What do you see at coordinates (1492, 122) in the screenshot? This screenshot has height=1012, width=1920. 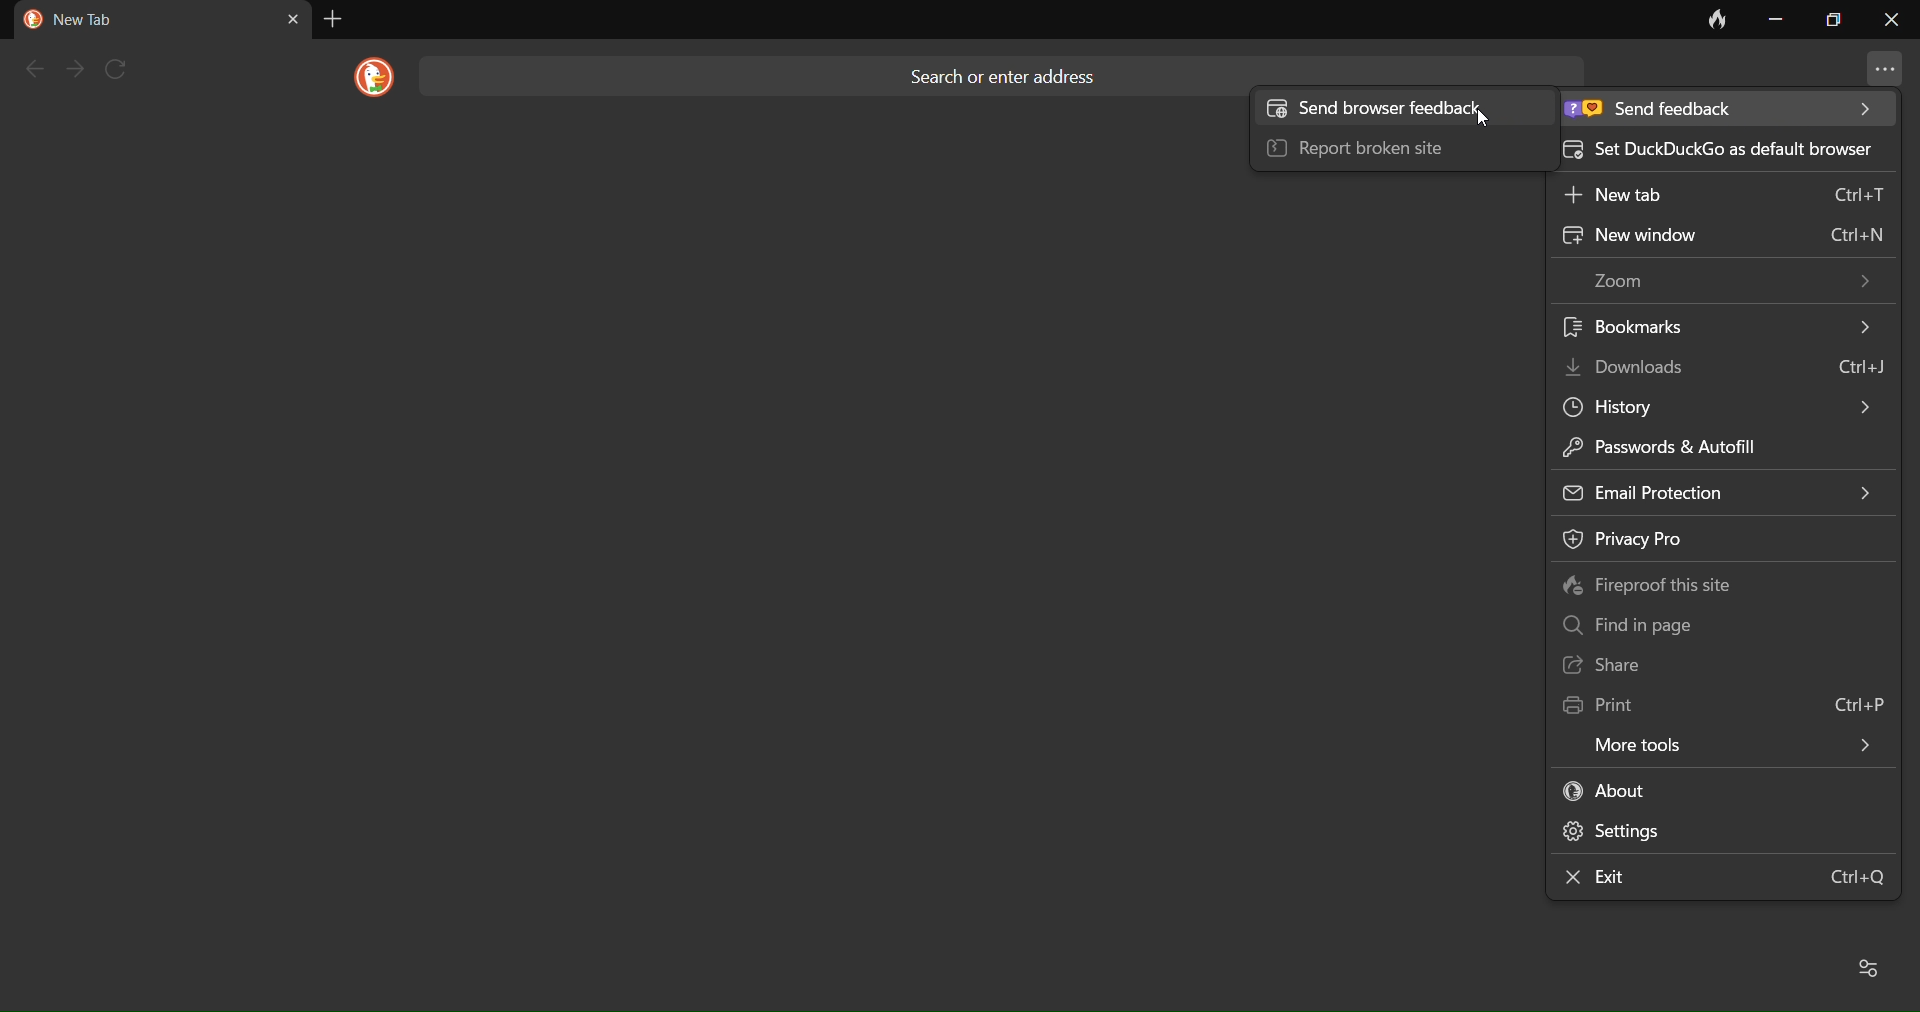 I see `cursor` at bounding box center [1492, 122].